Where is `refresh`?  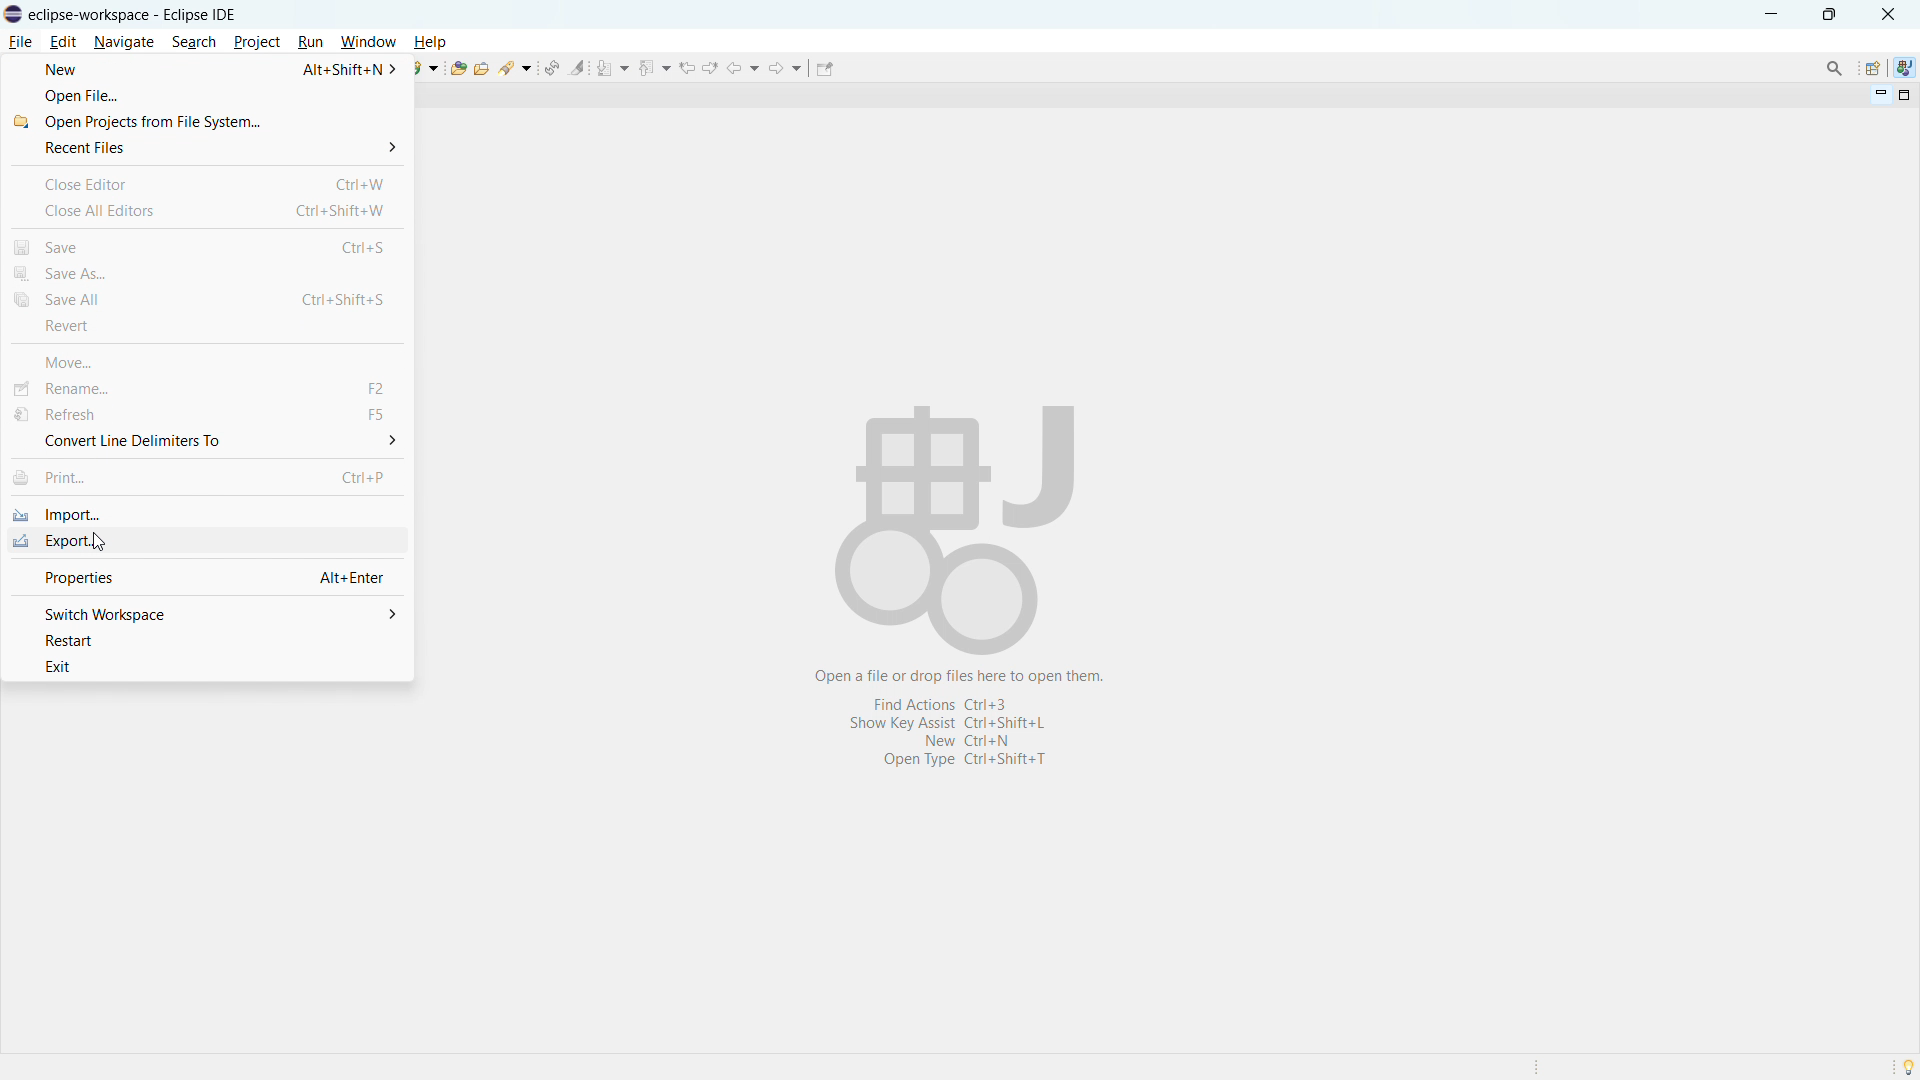 refresh is located at coordinates (209, 415).